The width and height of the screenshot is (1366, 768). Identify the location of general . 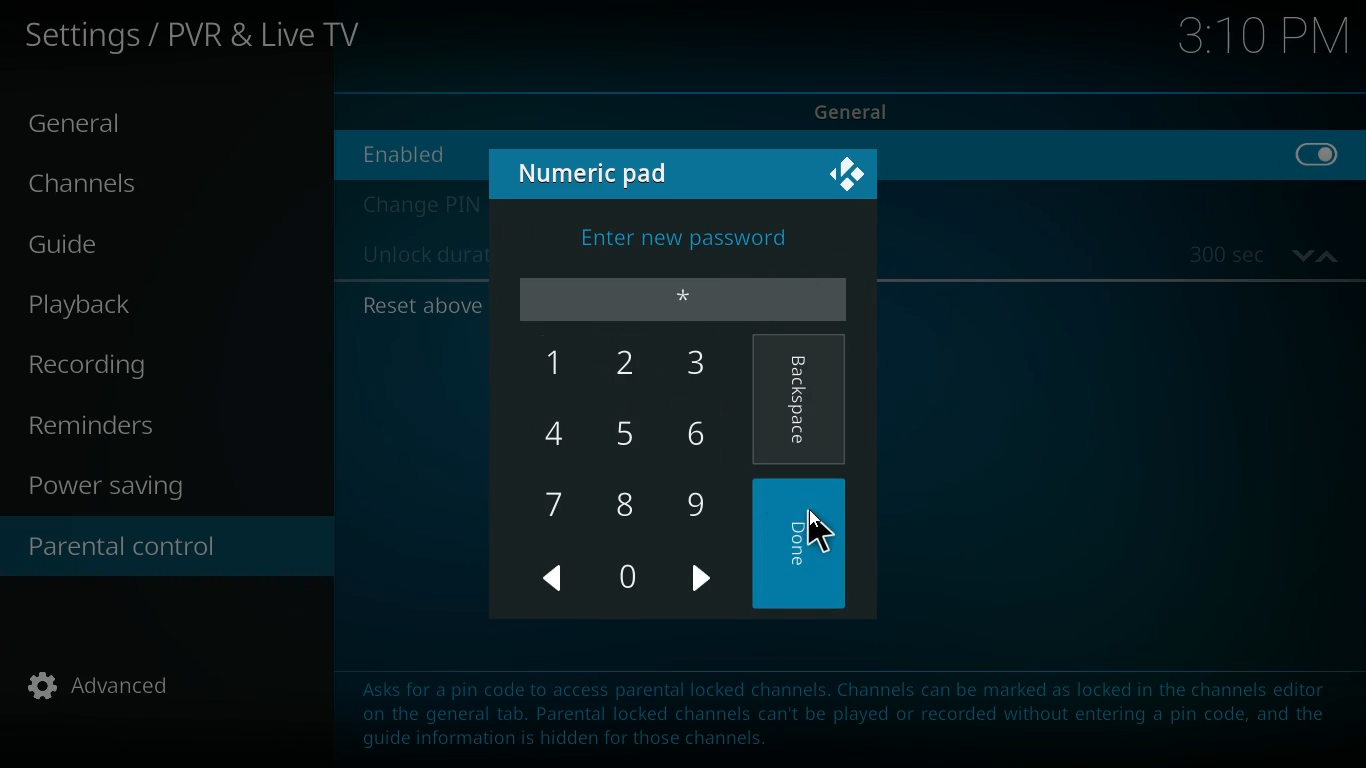
(94, 125).